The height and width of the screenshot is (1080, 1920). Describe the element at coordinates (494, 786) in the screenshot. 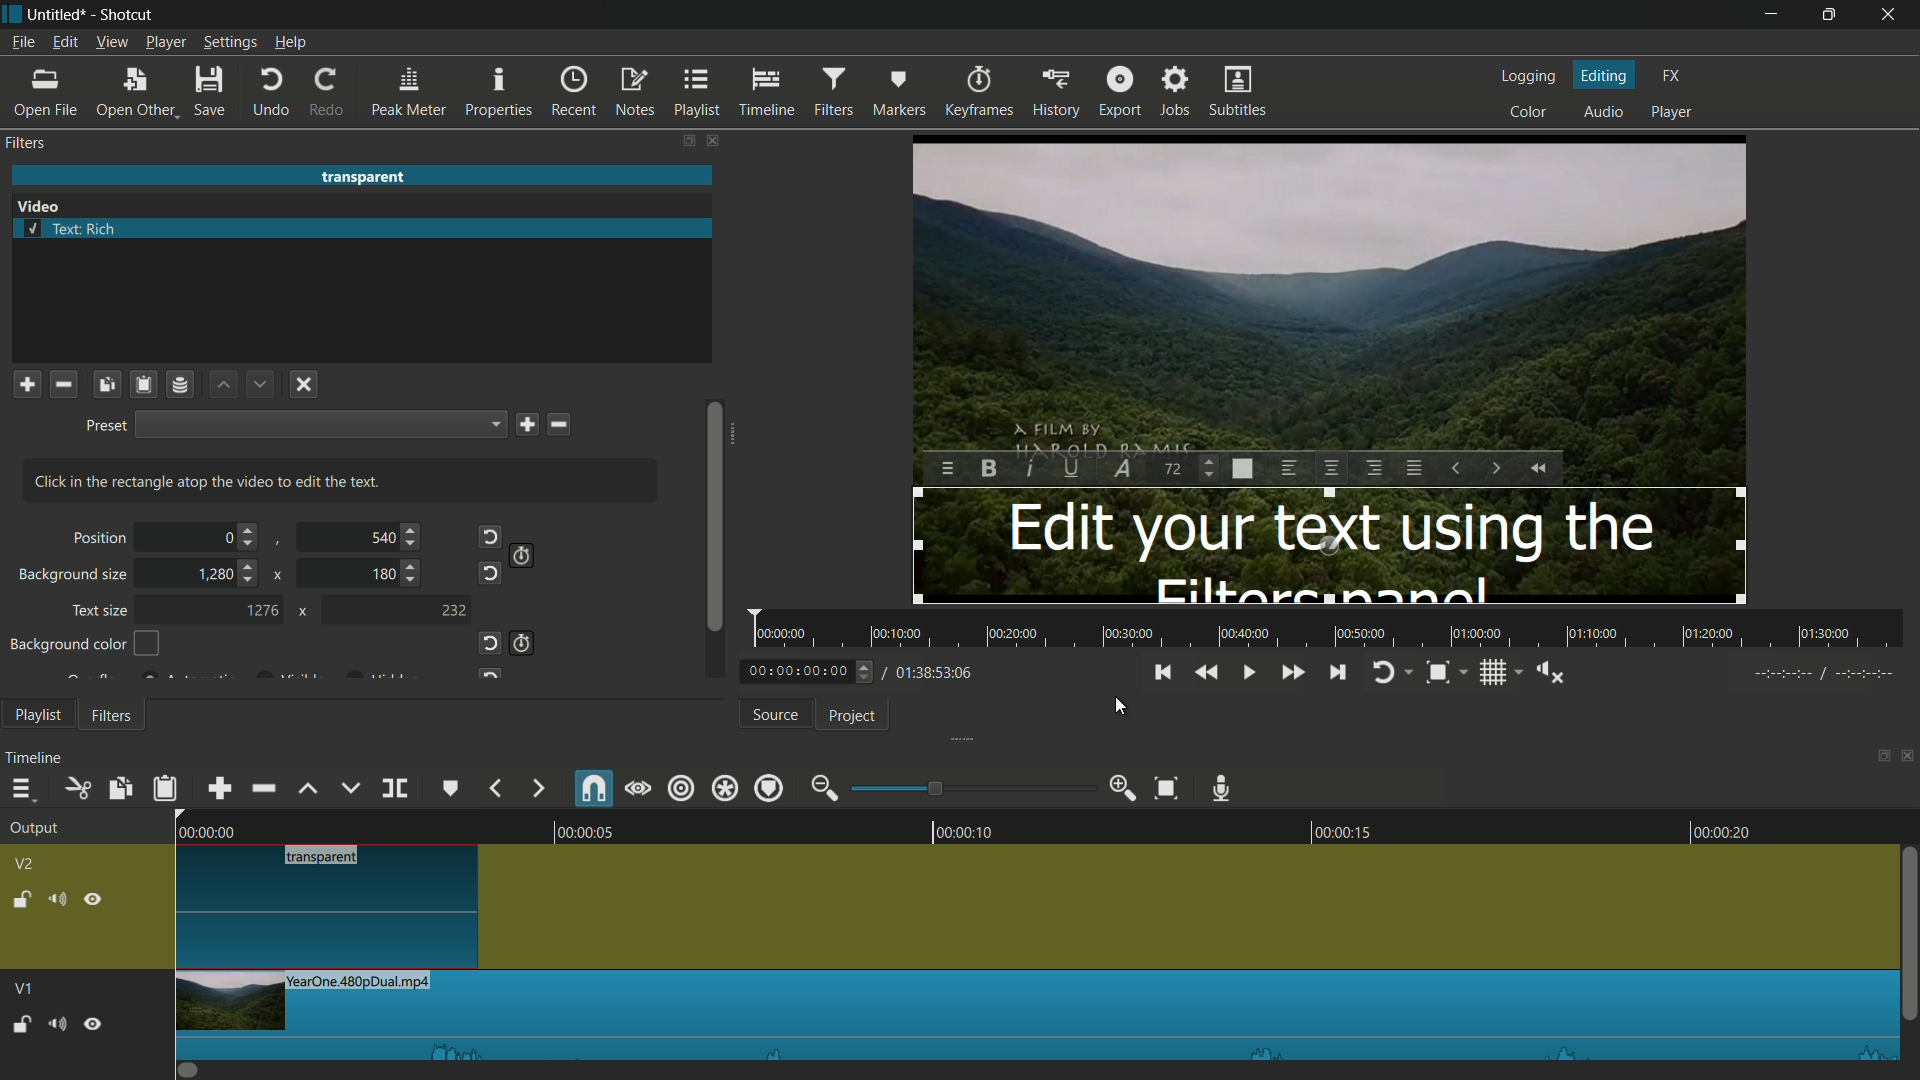

I see `backward` at that location.